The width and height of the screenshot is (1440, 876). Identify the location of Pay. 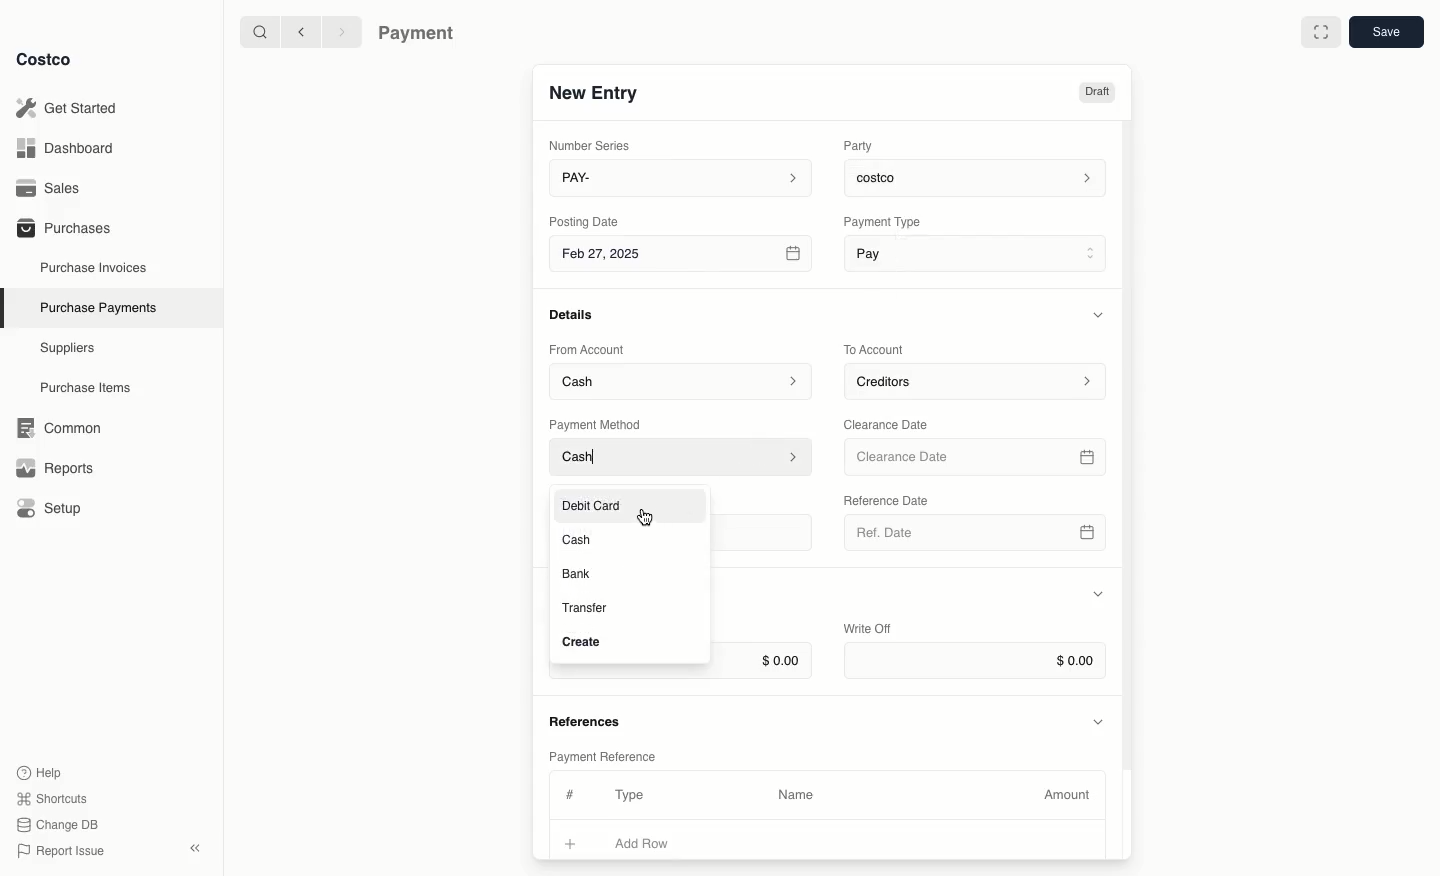
(978, 252).